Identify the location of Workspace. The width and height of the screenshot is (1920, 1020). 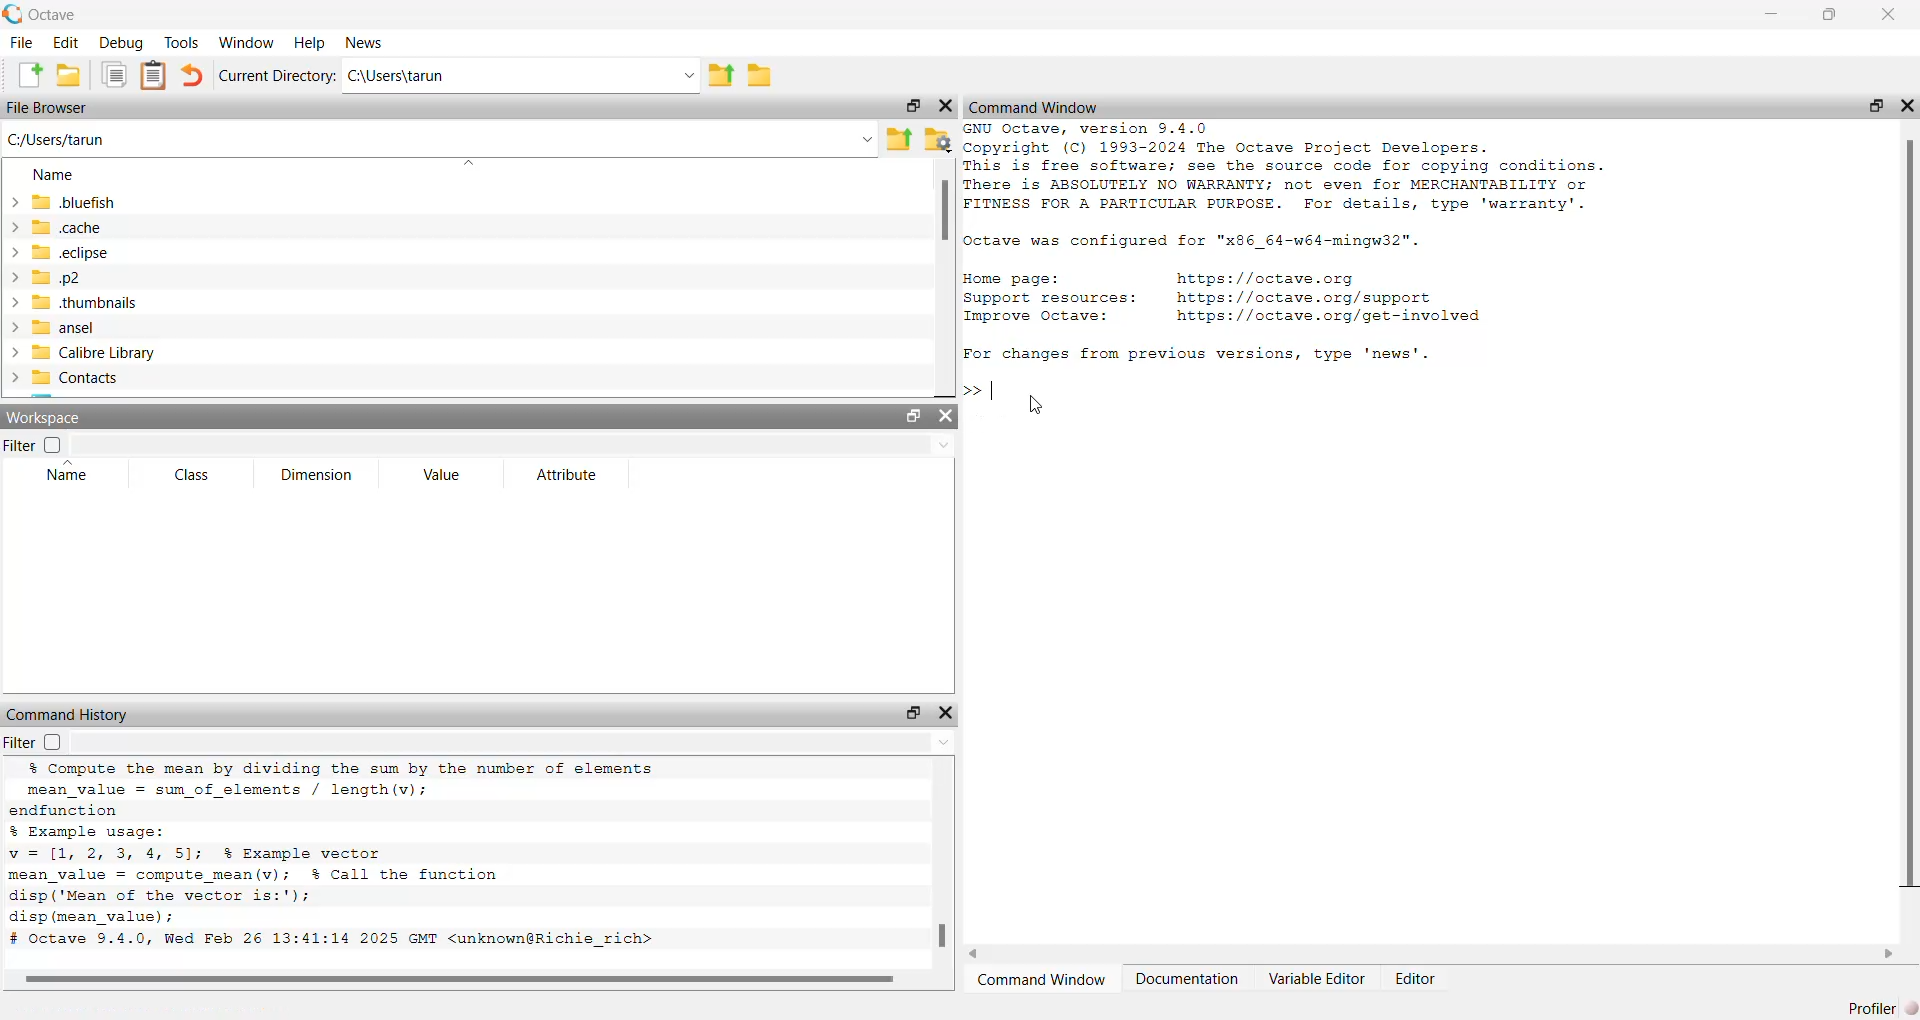
(44, 417).